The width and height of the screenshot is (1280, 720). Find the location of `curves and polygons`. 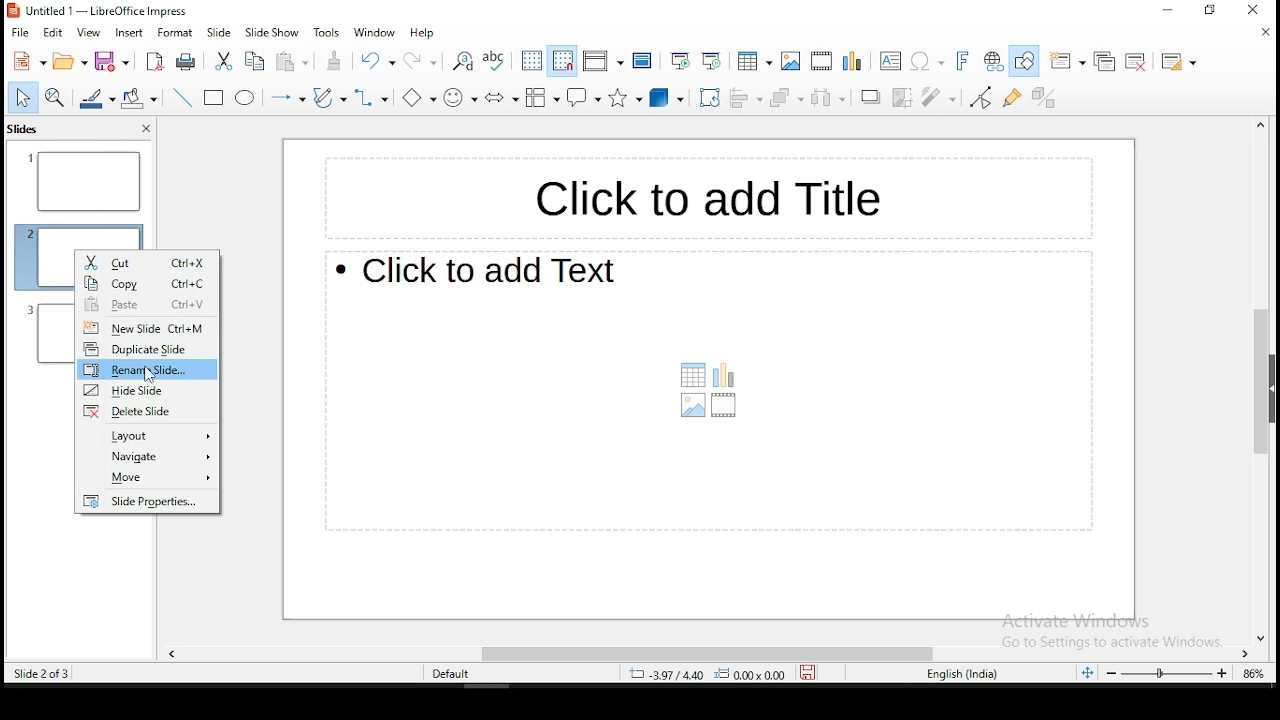

curves and polygons is located at coordinates (330, 99).